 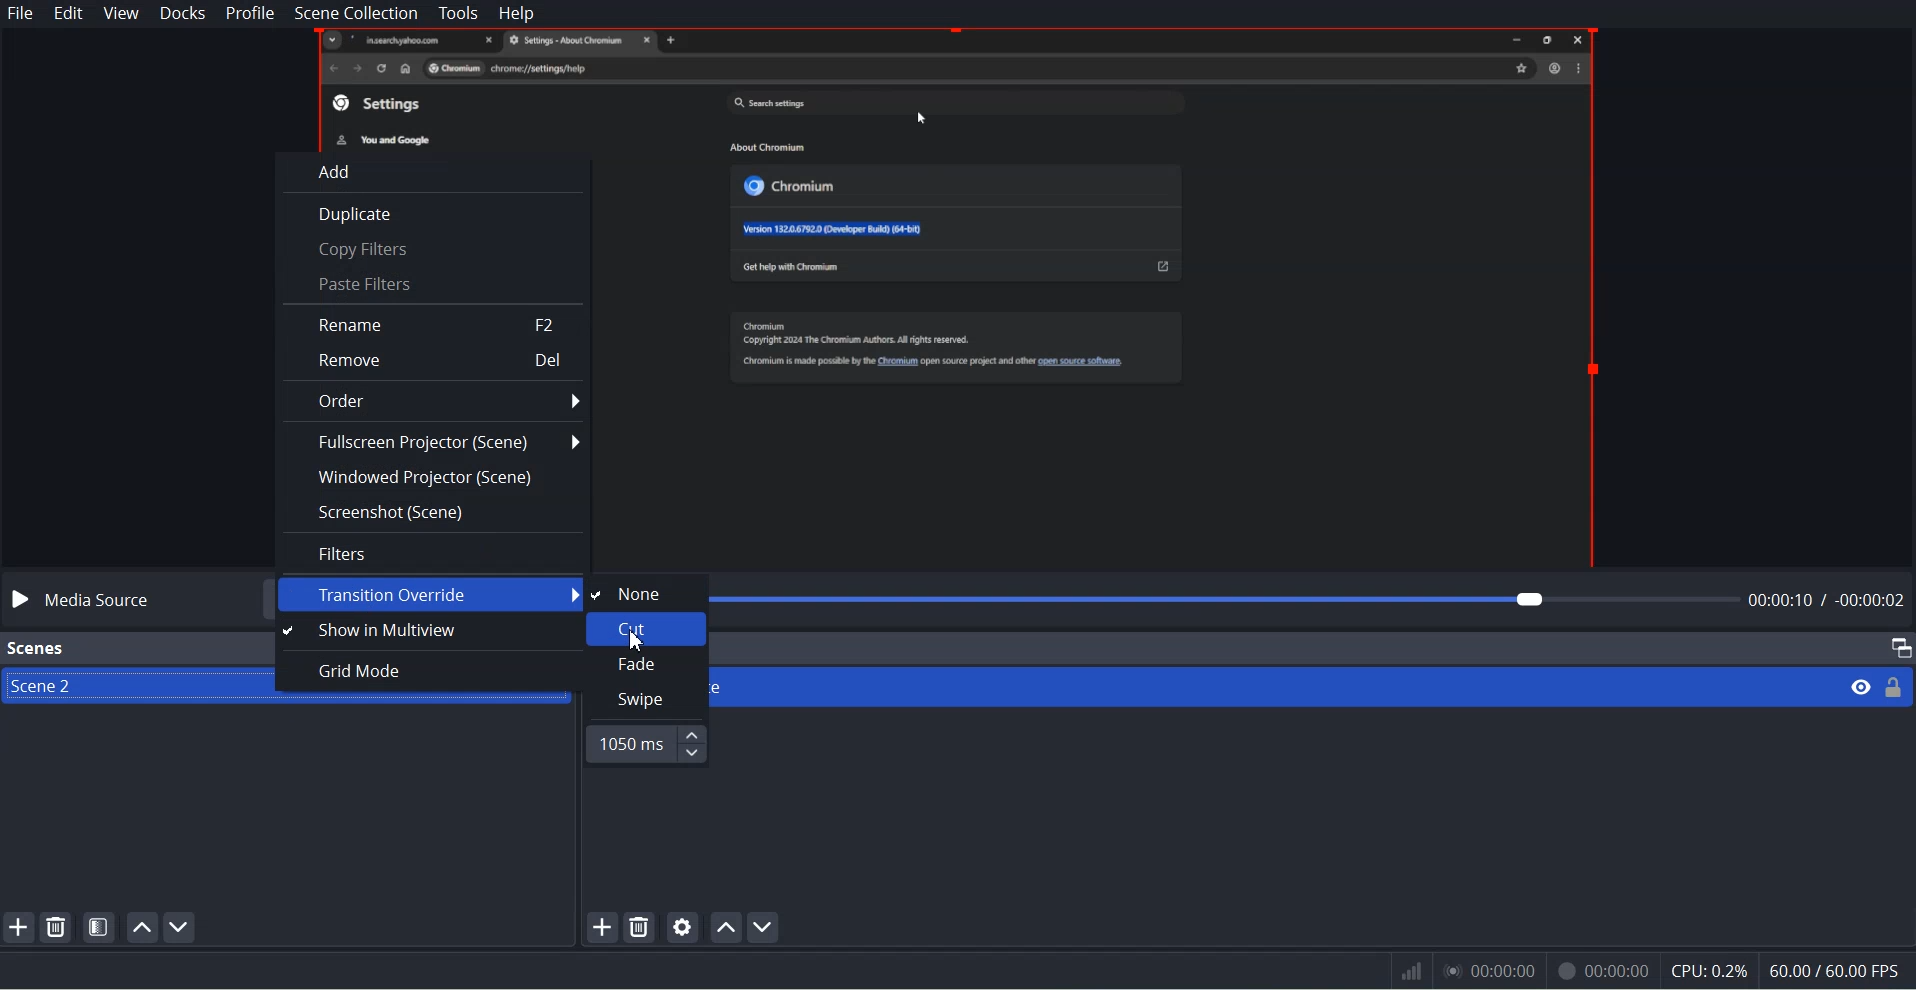 I want to click on Screenshot, so click(x=433, y=512).